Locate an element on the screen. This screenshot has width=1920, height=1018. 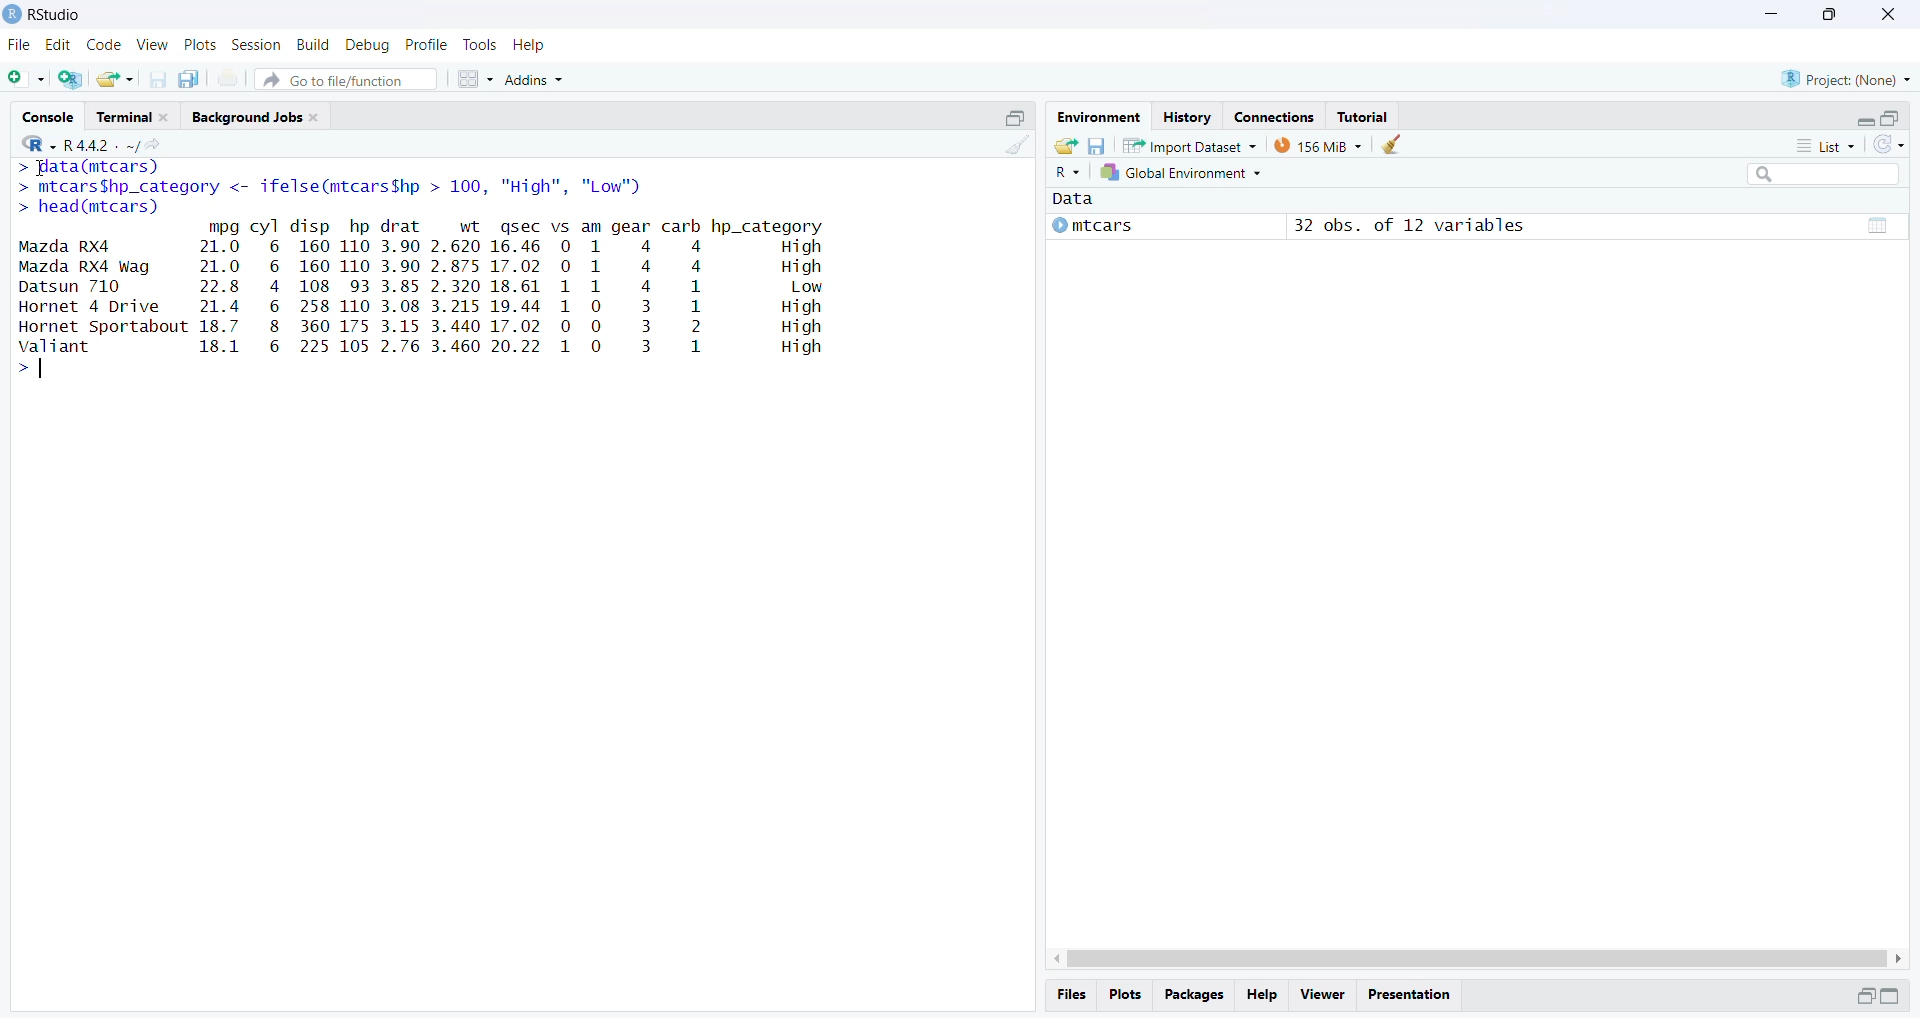
Plots is located at coordinates (199, 46).